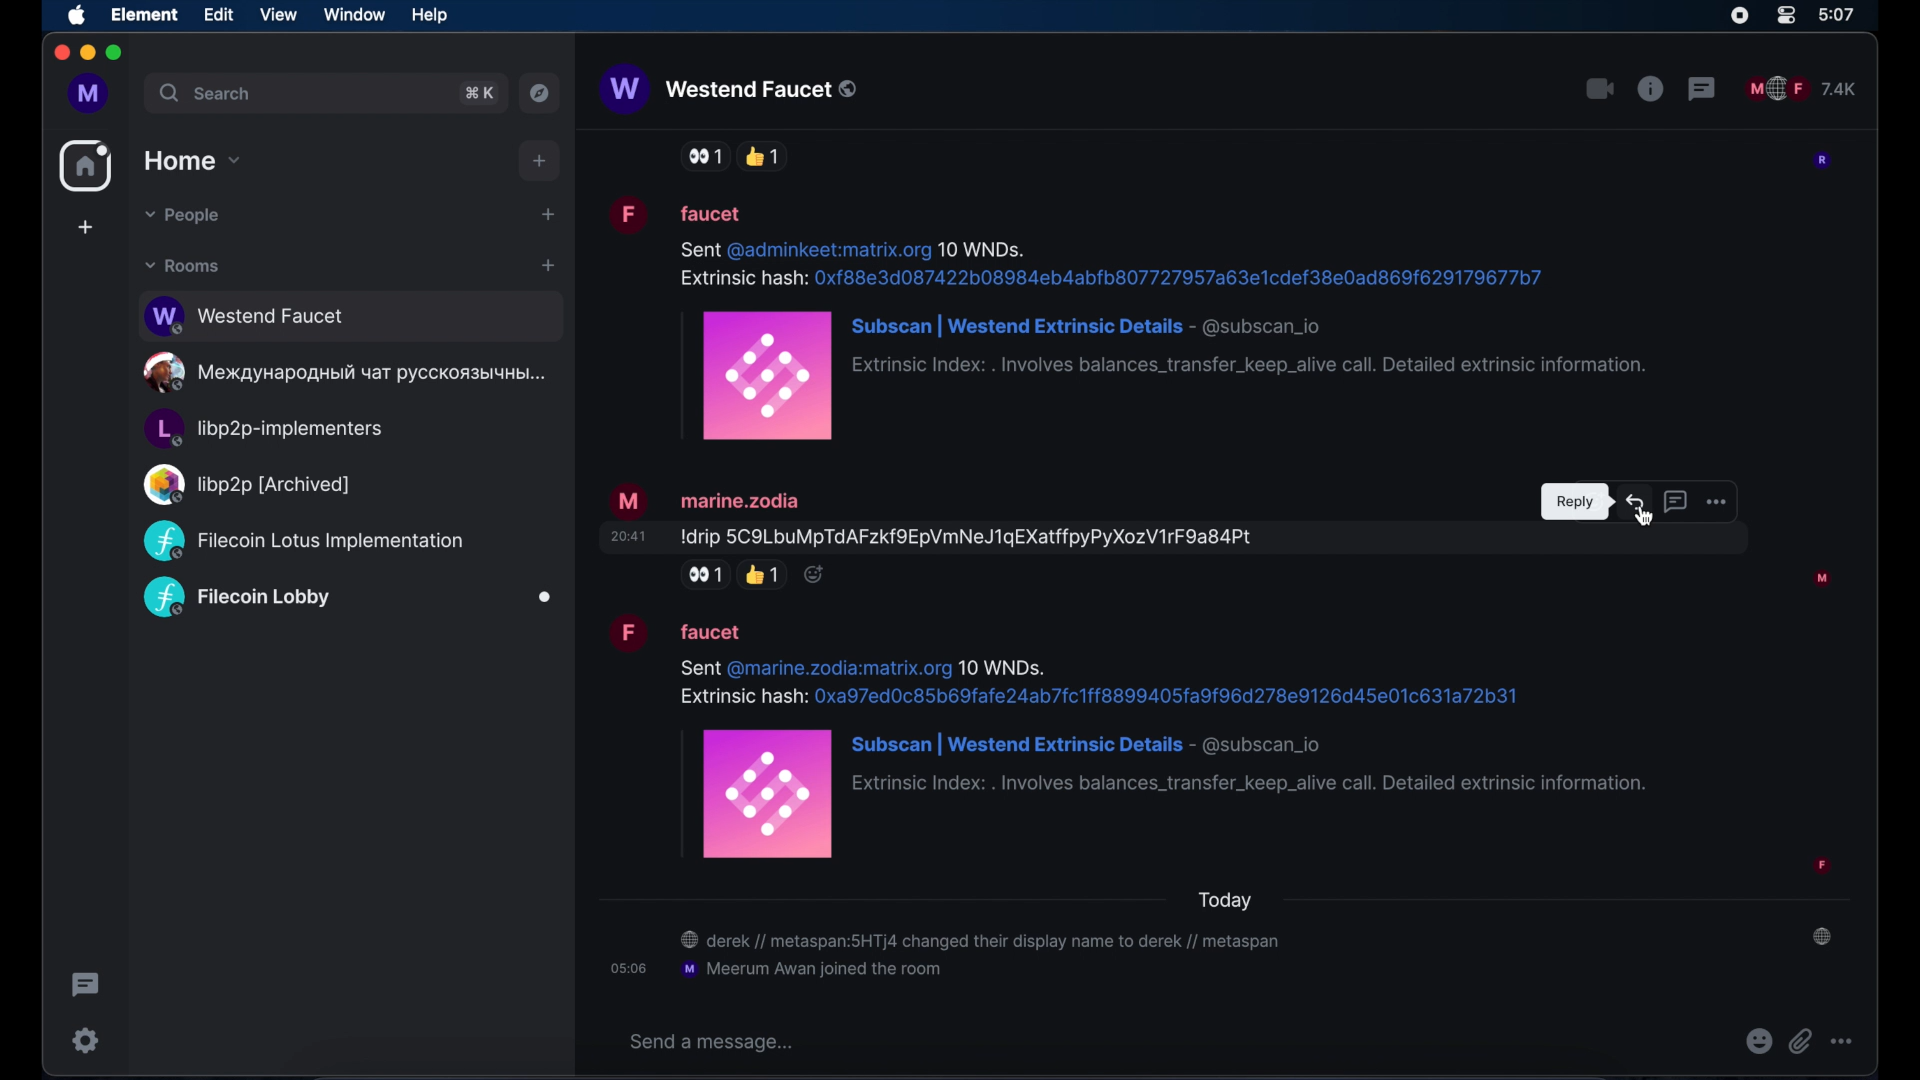  I want to click on search shortcut, so click(479, 94).